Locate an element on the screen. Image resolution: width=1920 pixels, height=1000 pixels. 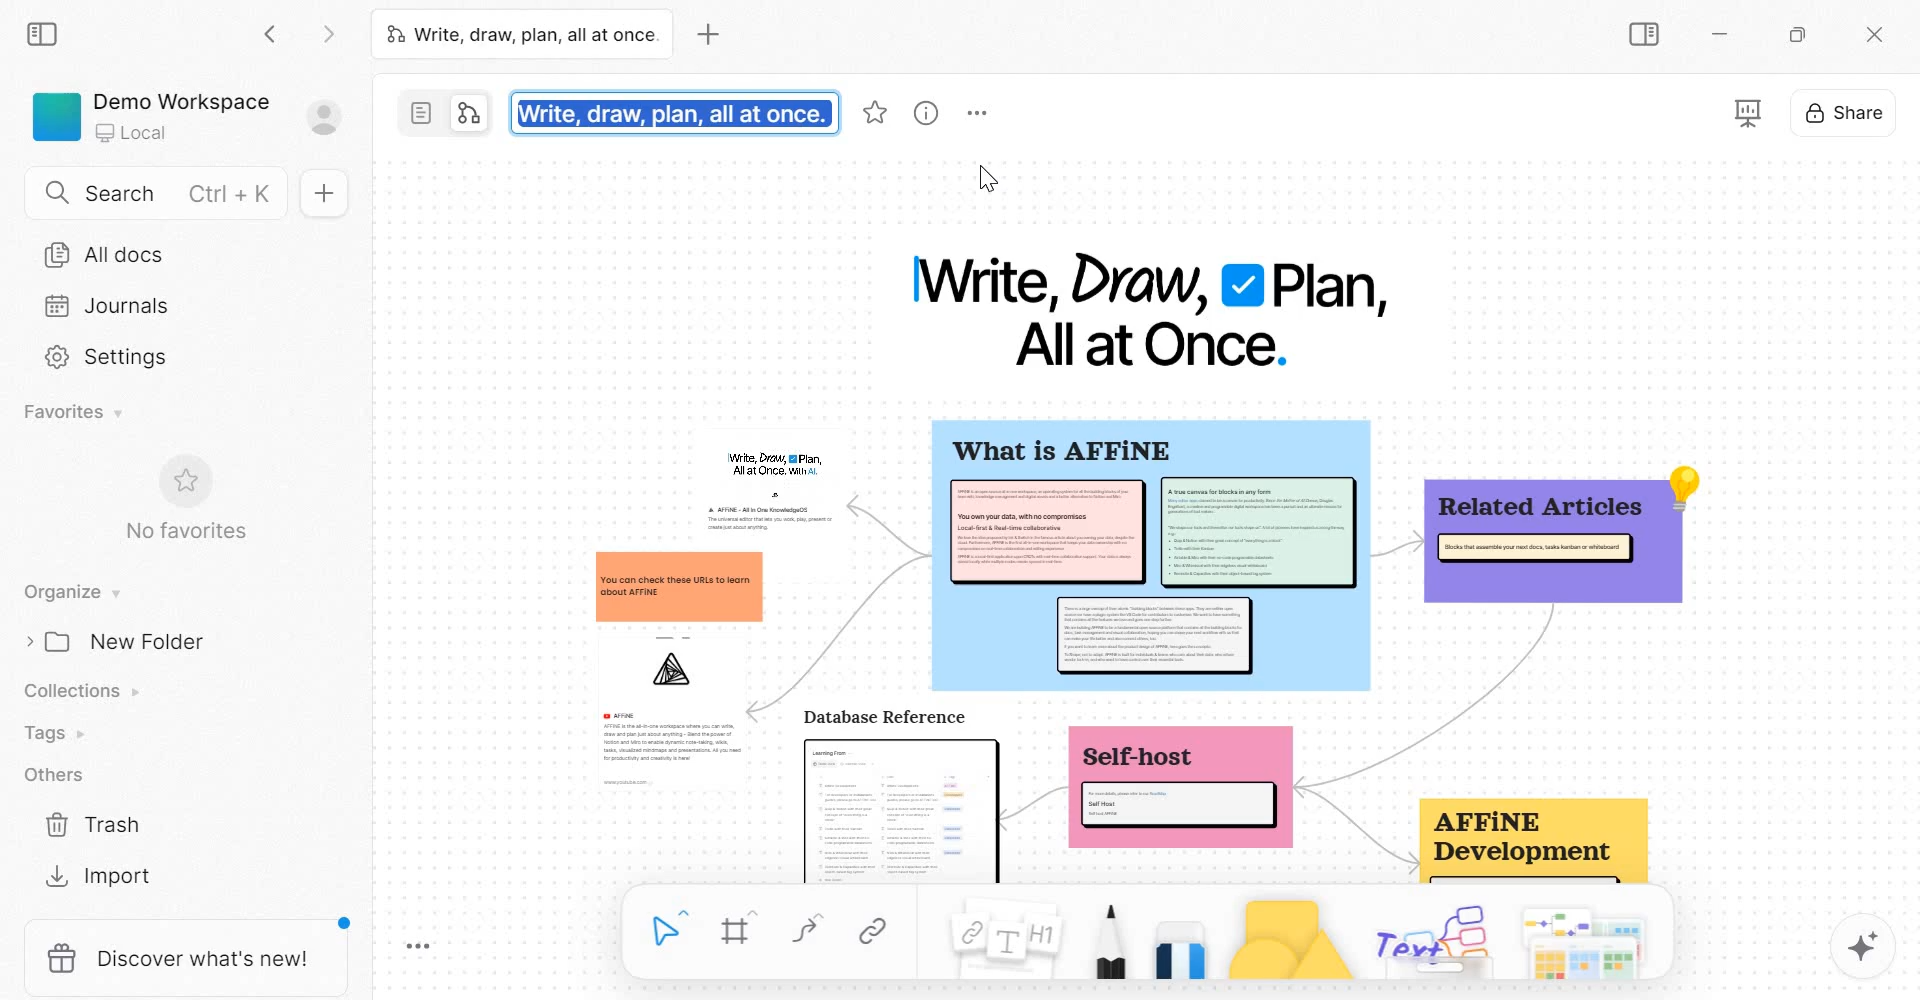
c is located at coordinates (1881, 35).